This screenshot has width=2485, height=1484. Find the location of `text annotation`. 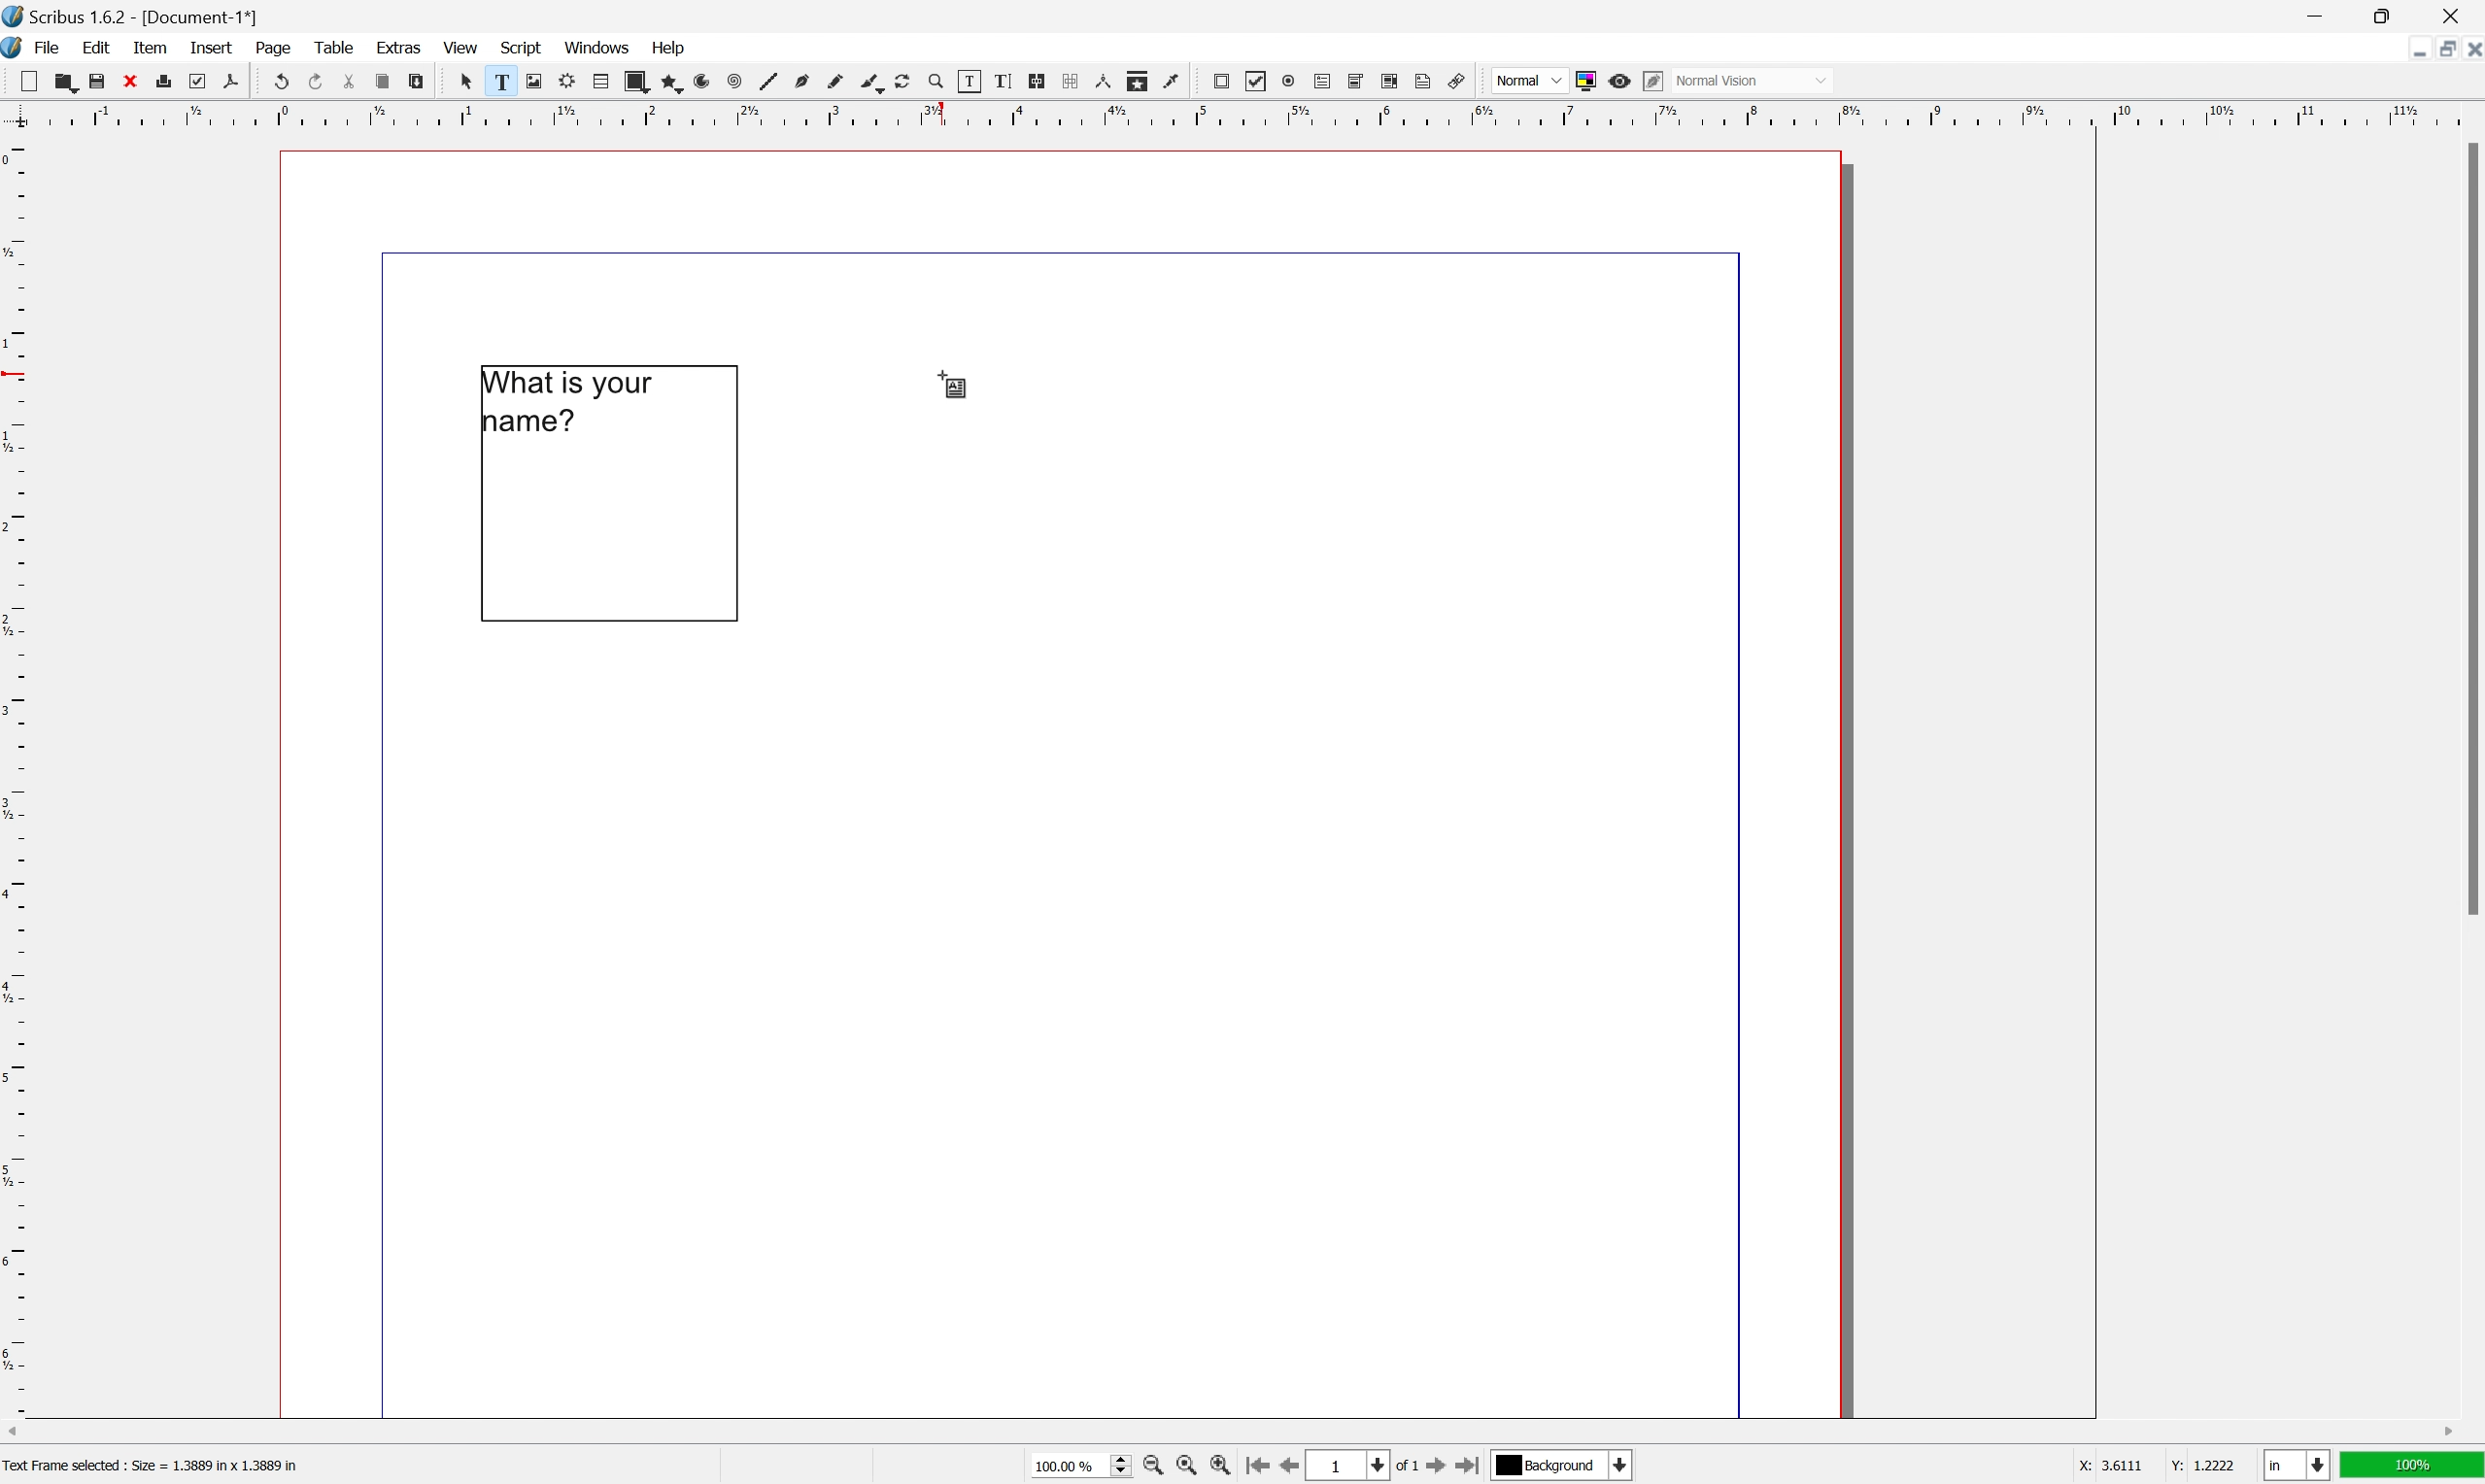

text annotation is located at coordinates (1424, 81).